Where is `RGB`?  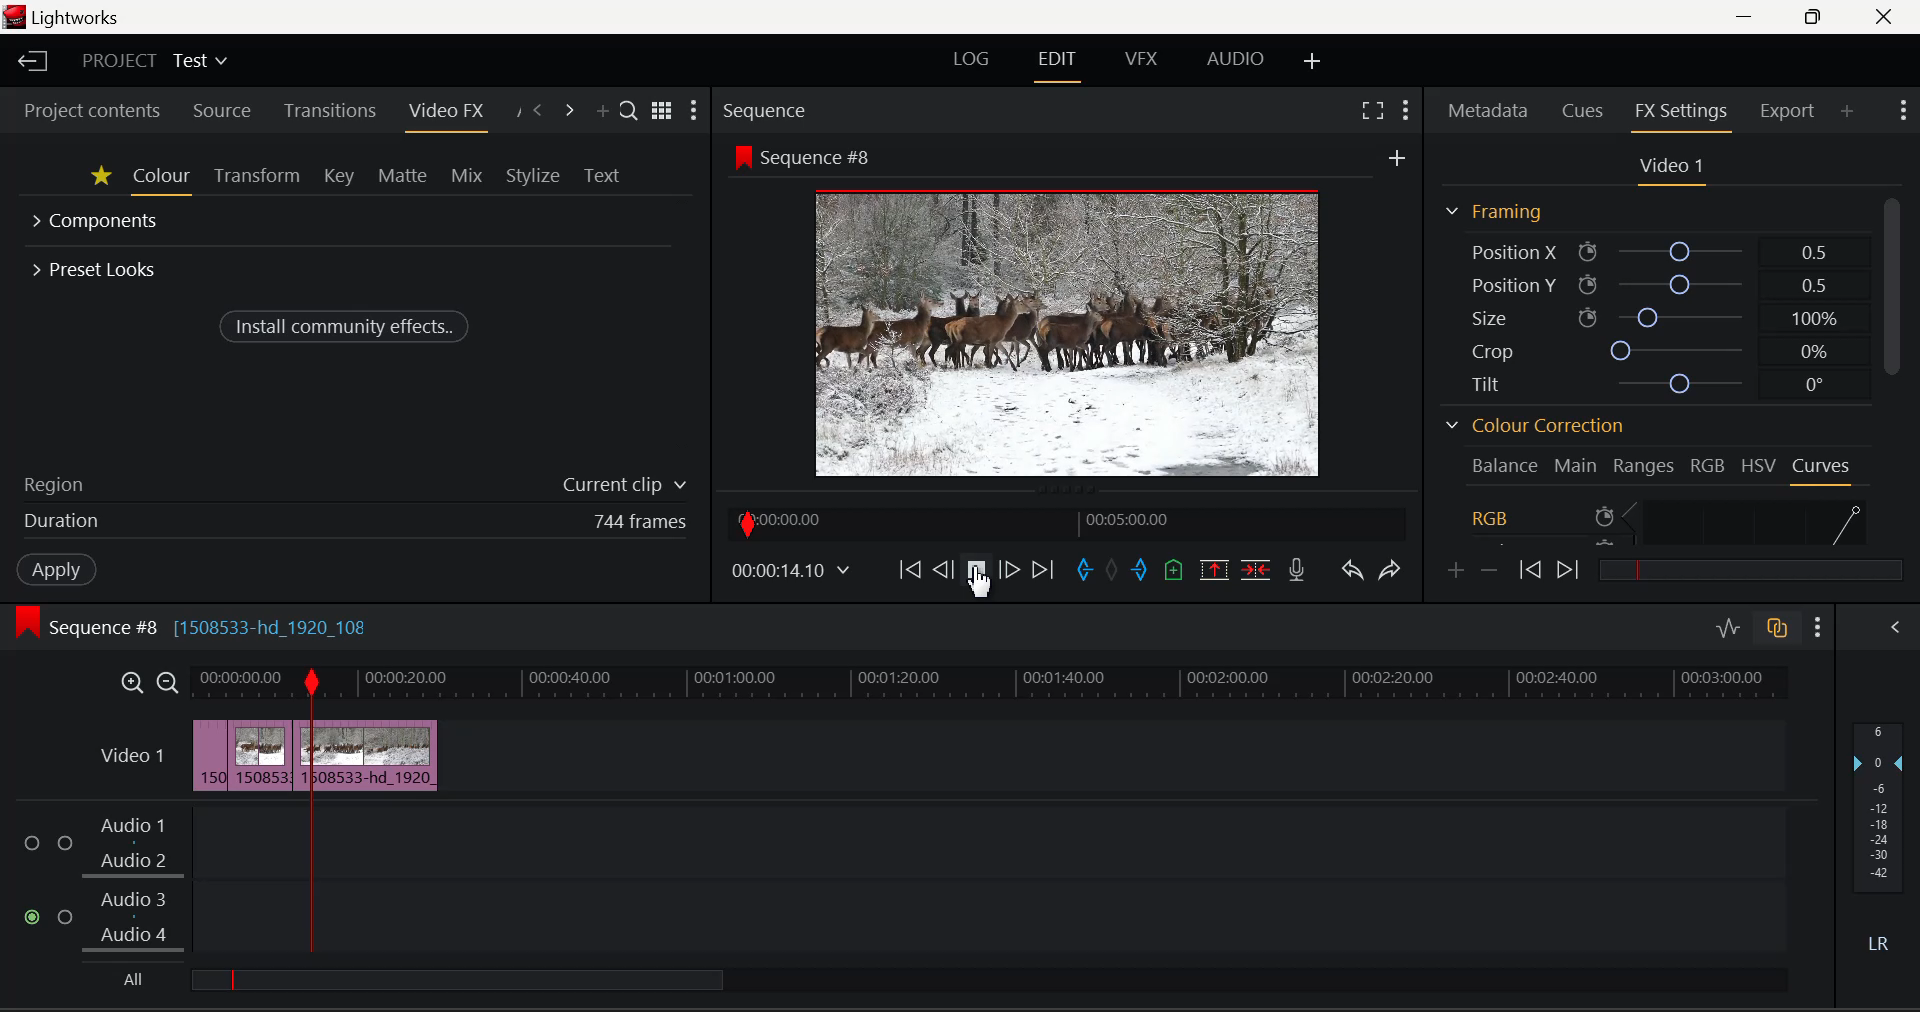
RGB is located at coordinates (1708, 463).